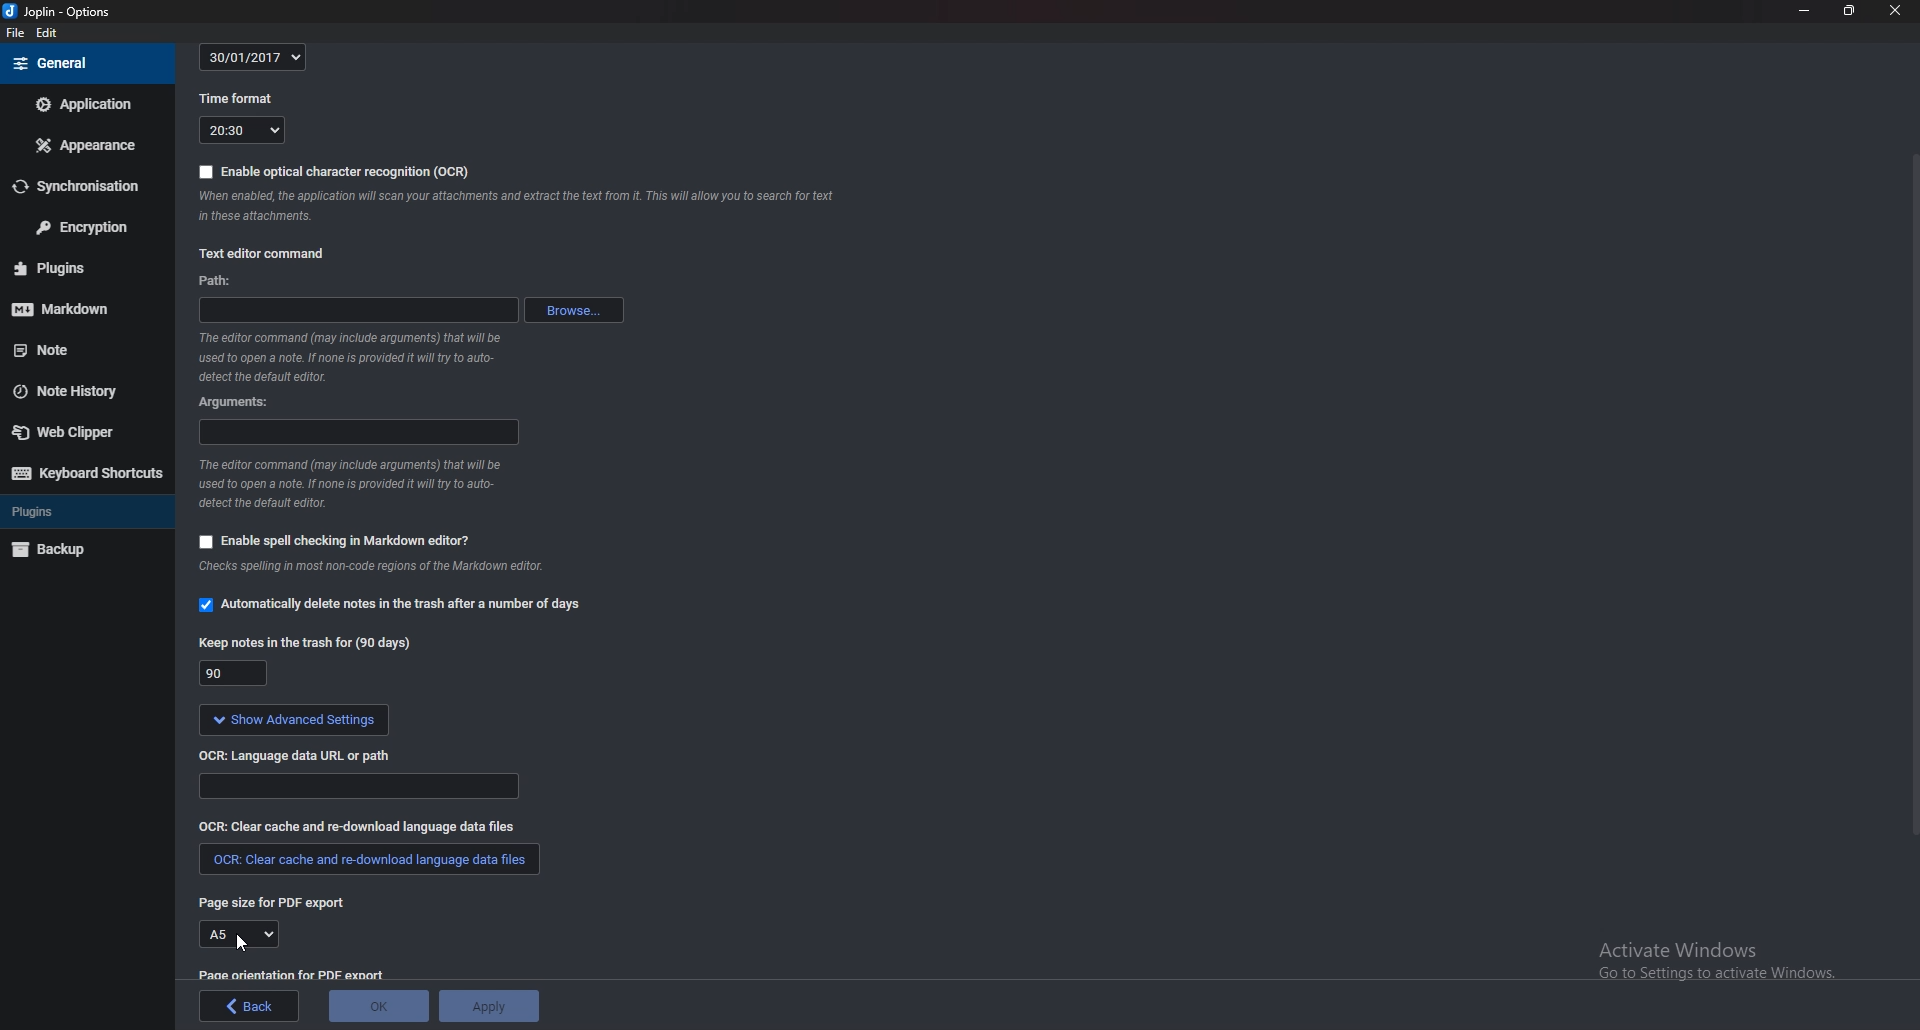 This screenshot has width=1920, height=1030. I want to click on Minimize, so click(1806, 12).